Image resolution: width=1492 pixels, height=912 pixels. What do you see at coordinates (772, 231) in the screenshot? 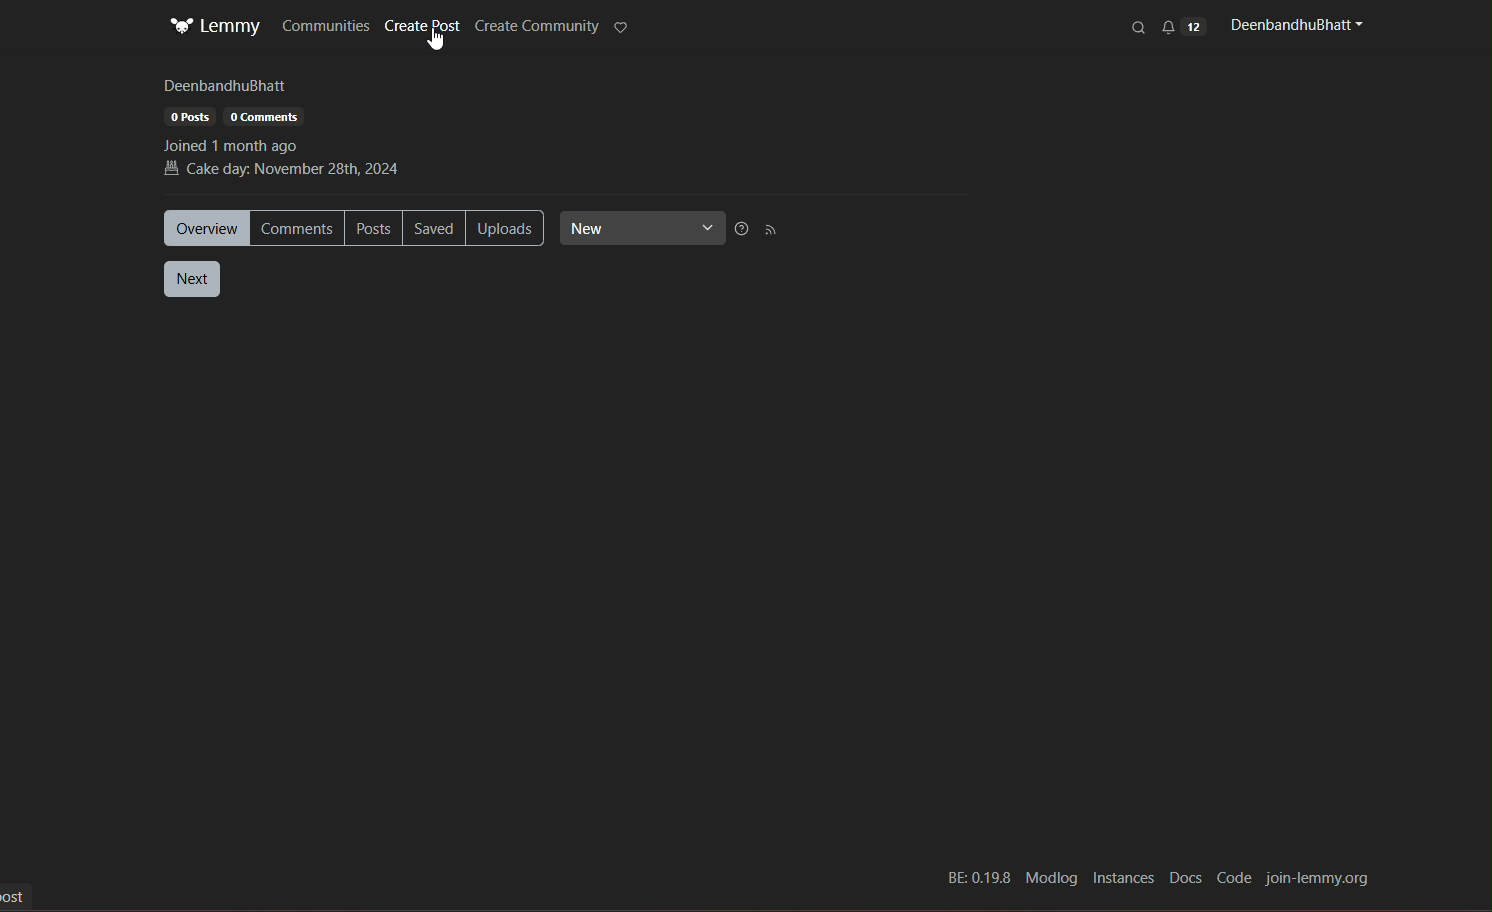
I see `signal` at bounding box center [772, 231].